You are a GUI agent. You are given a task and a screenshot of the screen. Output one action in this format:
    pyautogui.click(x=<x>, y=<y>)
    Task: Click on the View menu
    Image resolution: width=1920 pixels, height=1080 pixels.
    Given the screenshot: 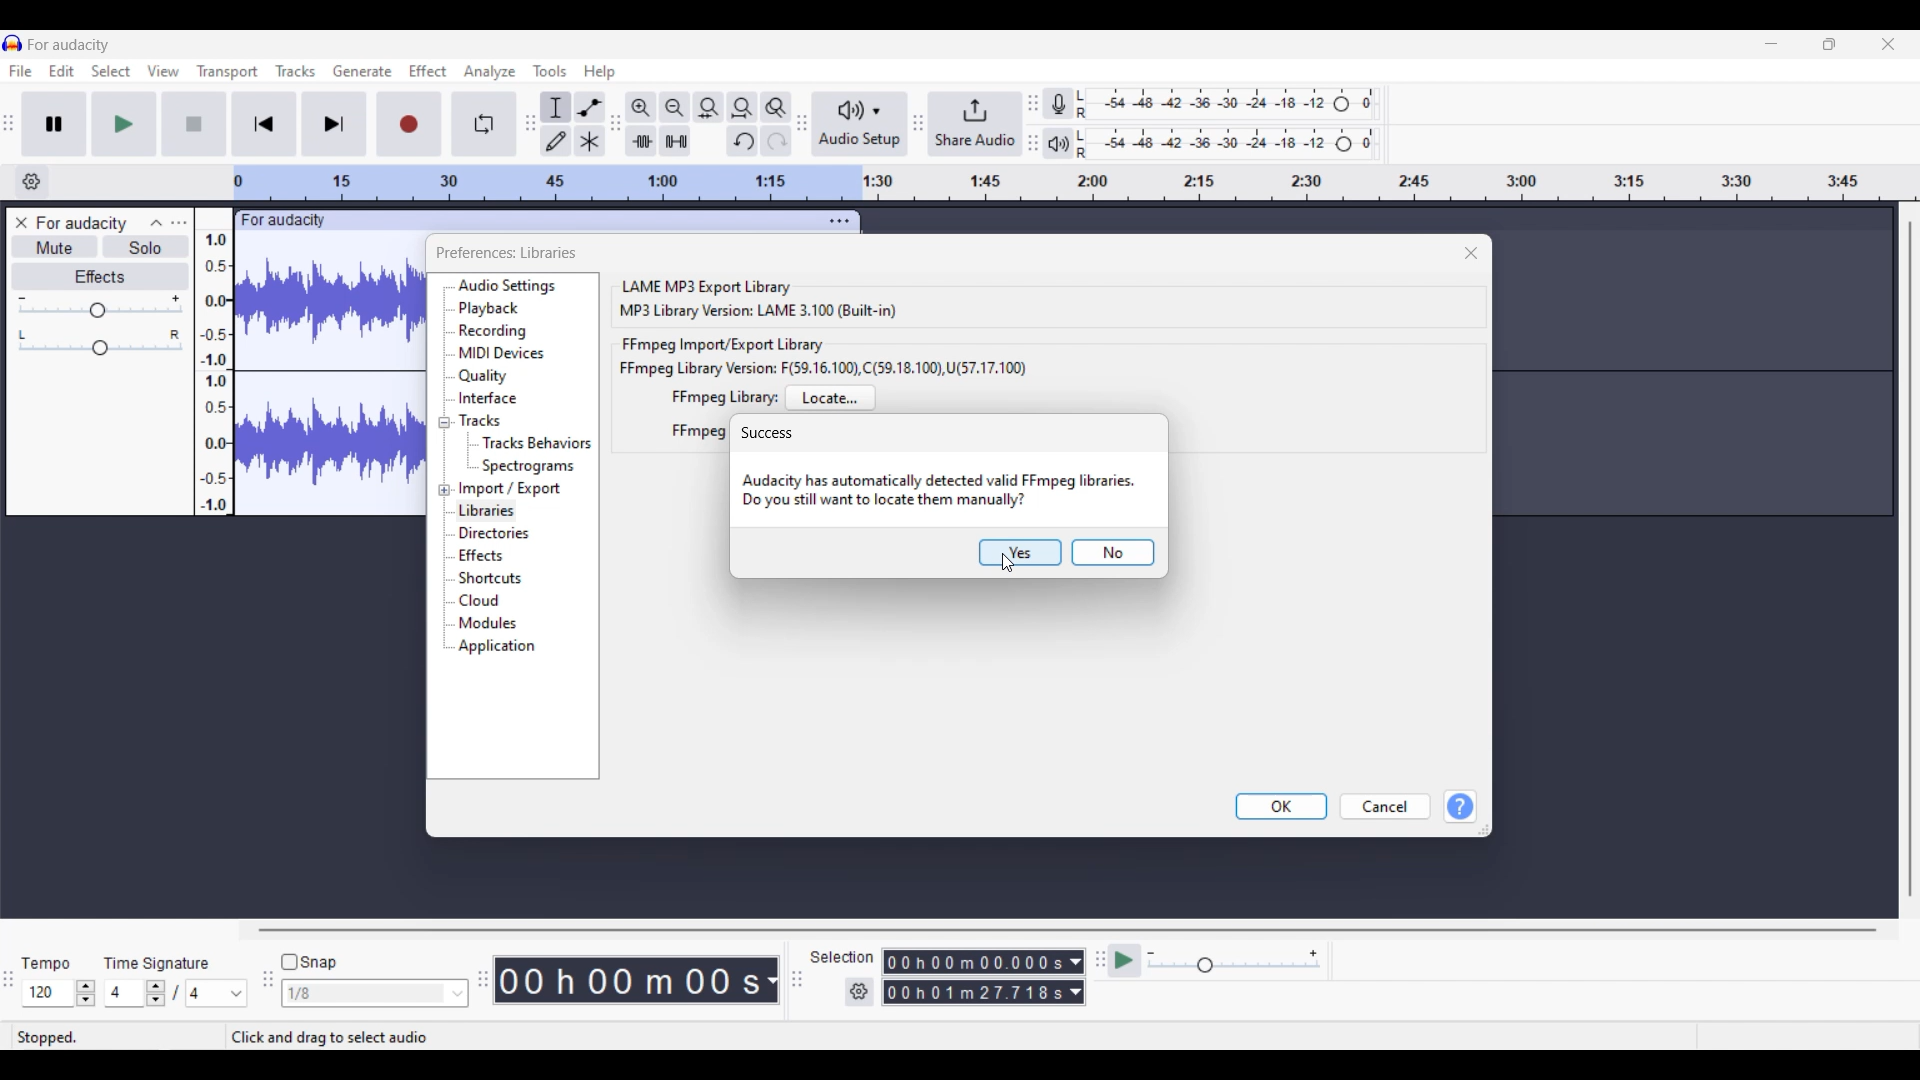 What is the action you would take?
    pyautogui.click(x=162, y=70)
    